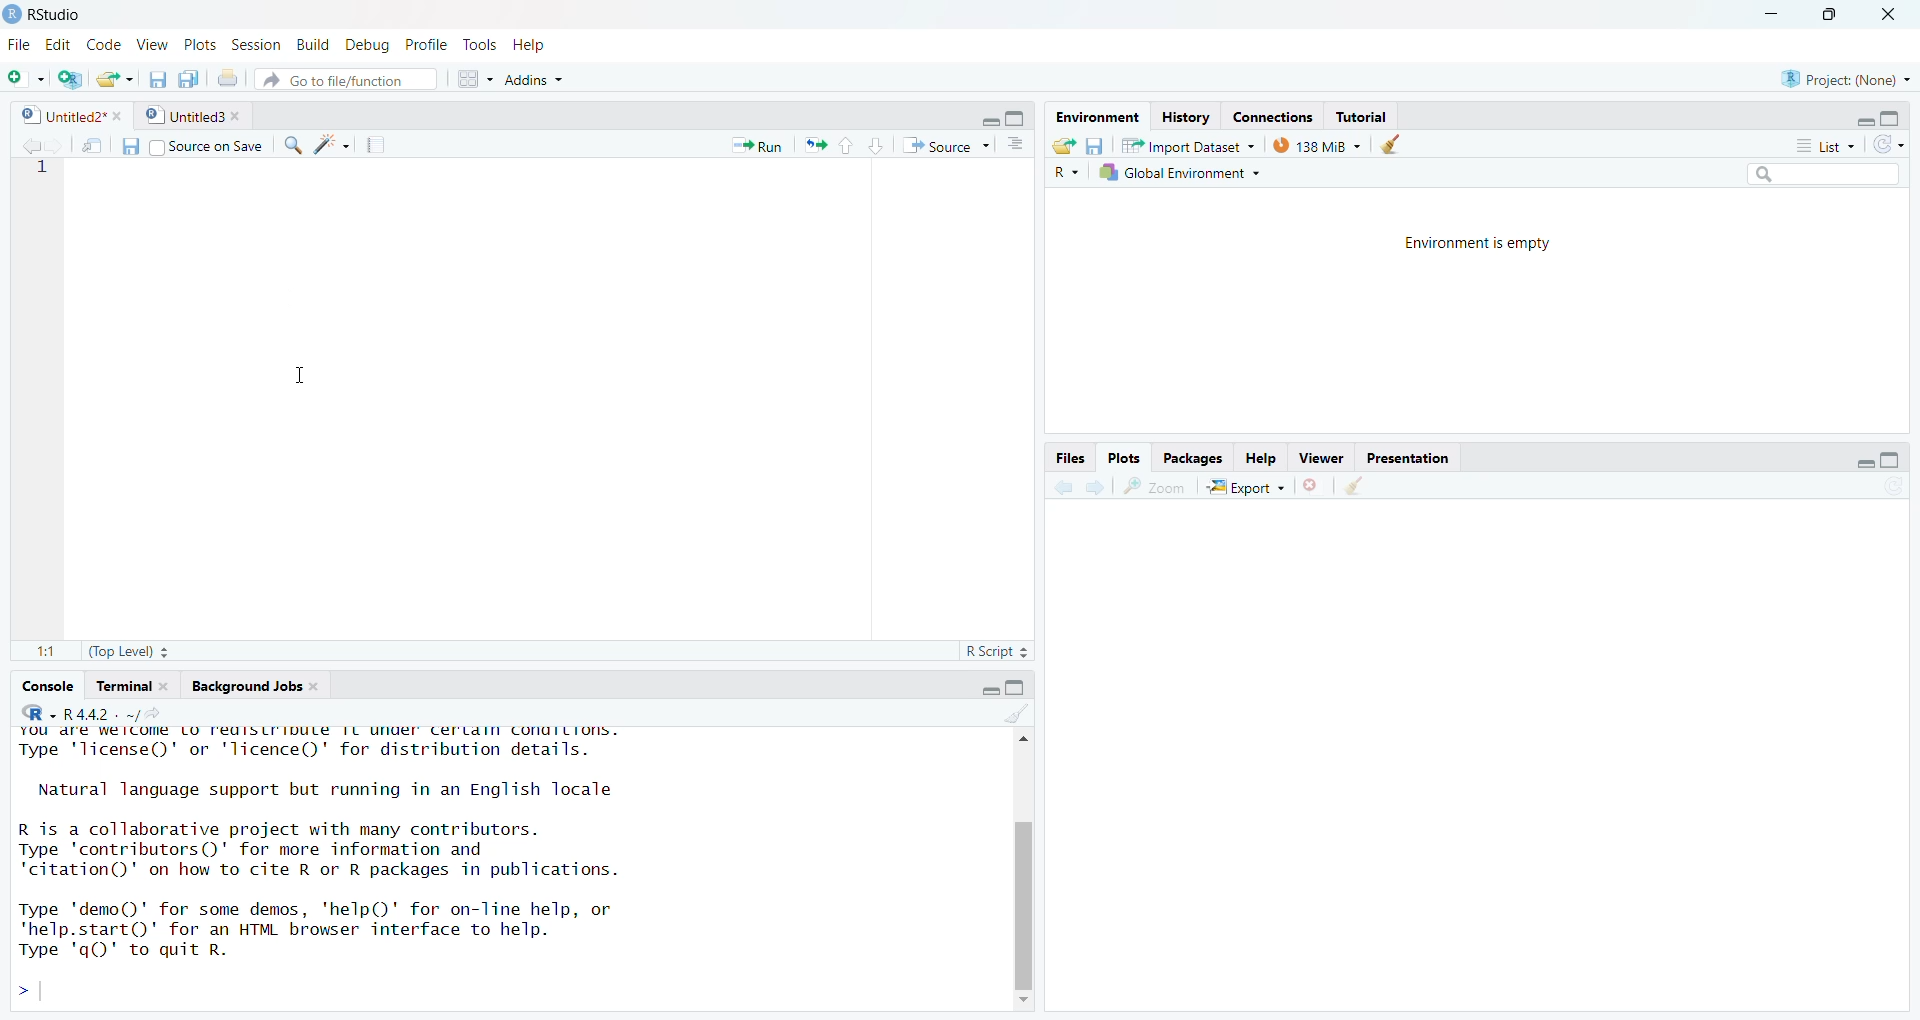  What do you see at coordinates (943, 147) in the screenshot?
I see `Source` at bounding box center [943, 147].